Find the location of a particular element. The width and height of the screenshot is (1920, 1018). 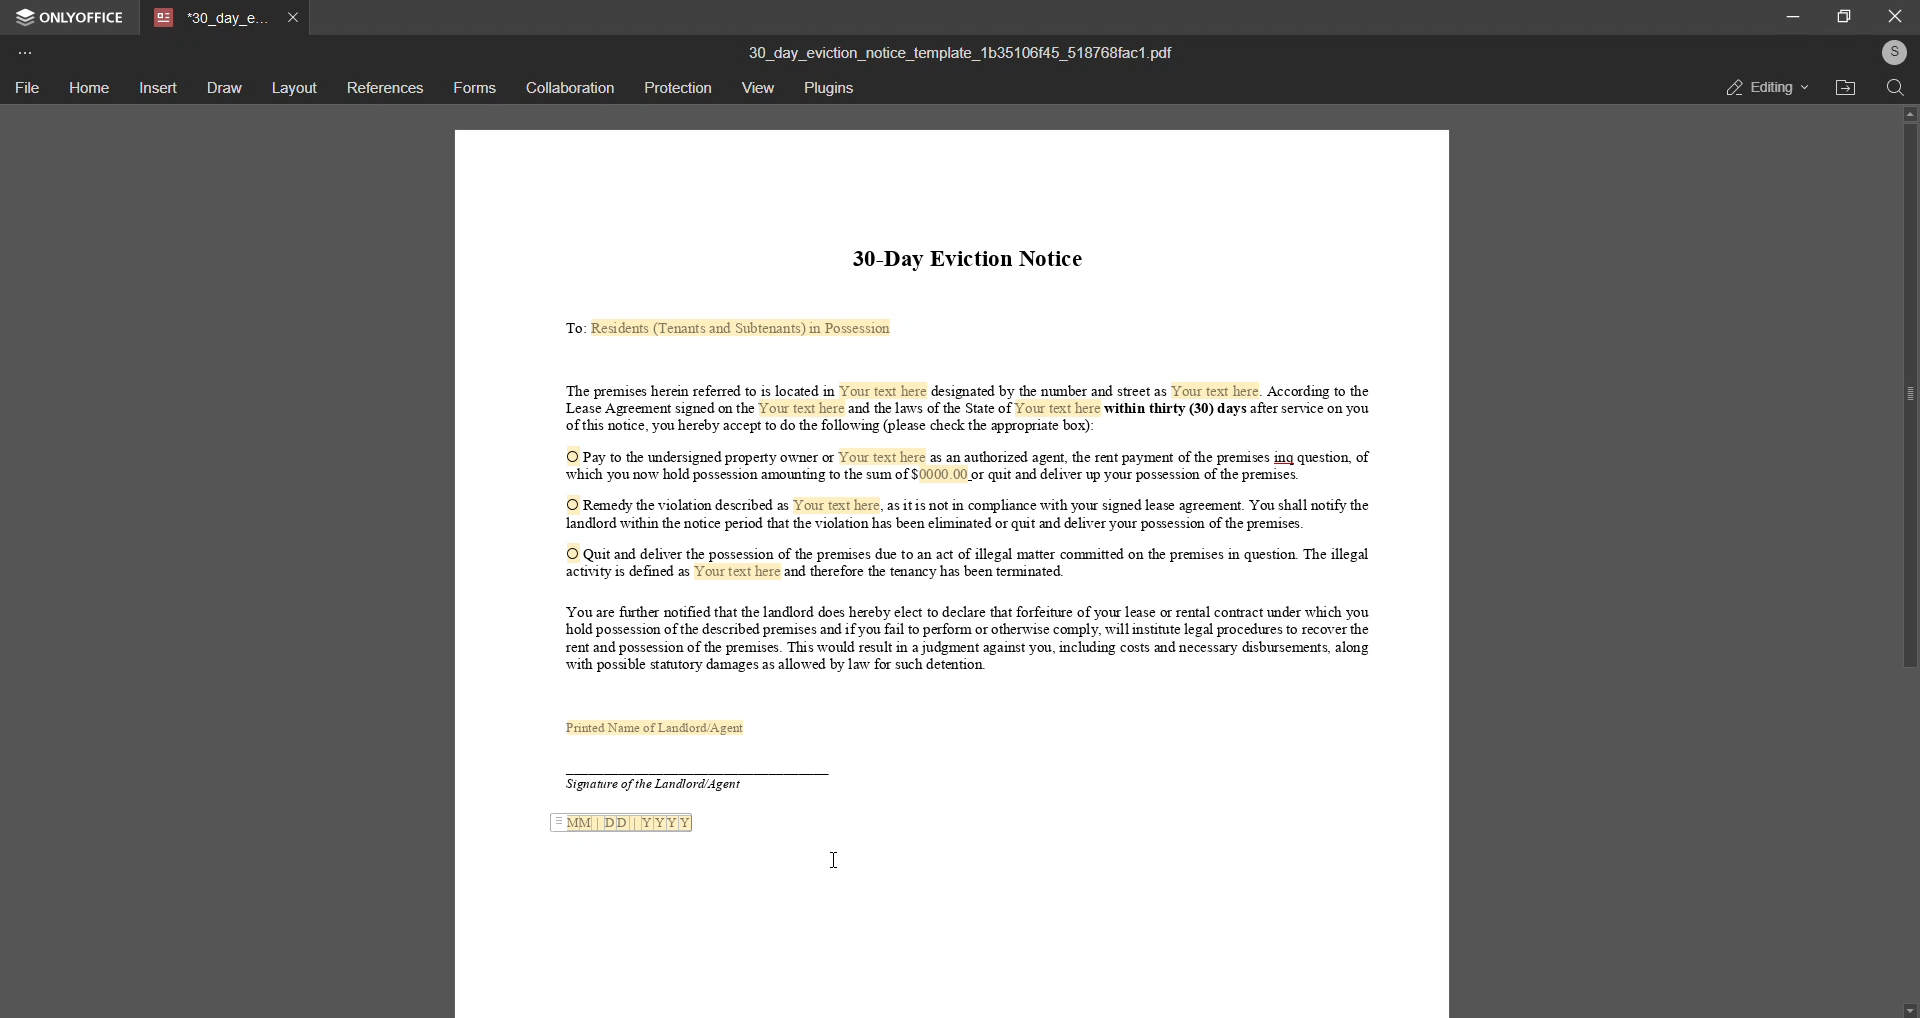

open file location is located at coordinates (1845, 88).